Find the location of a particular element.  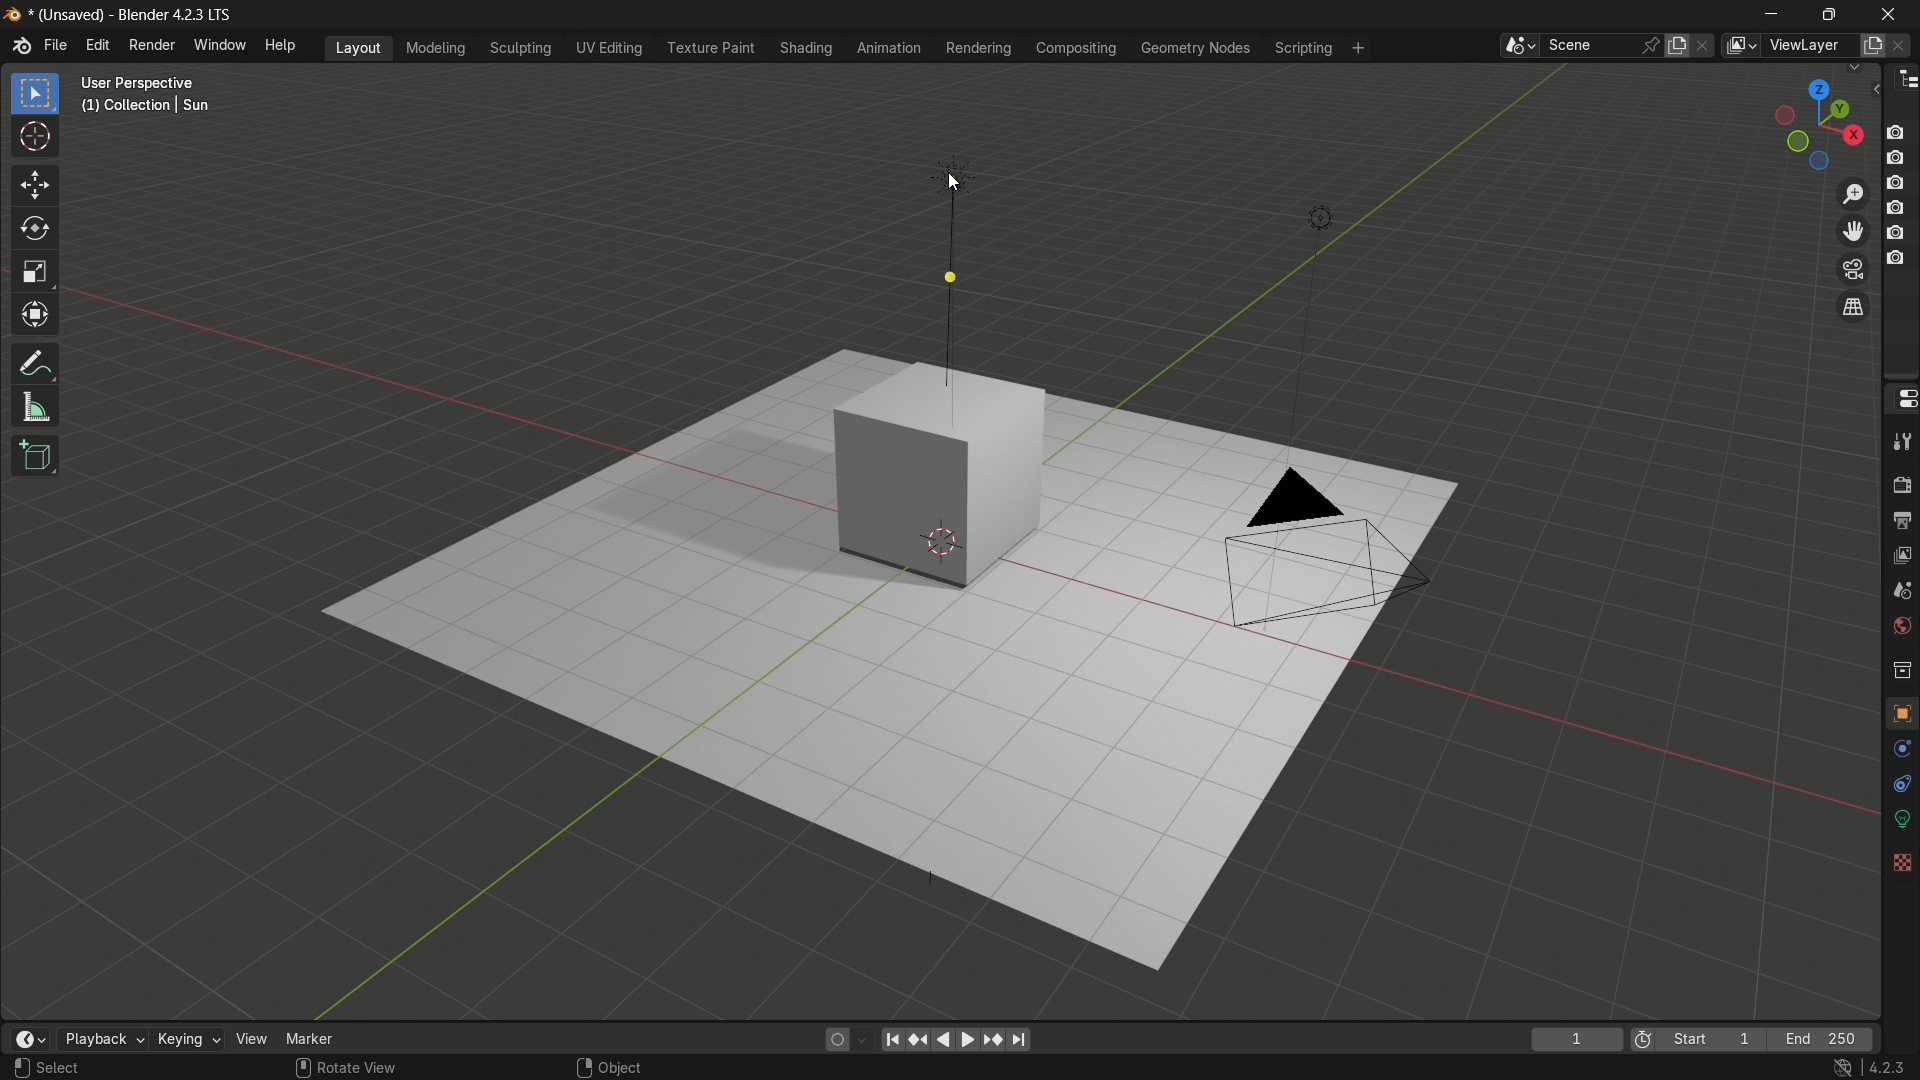

add workplace is located at coordinates (1359, 48).